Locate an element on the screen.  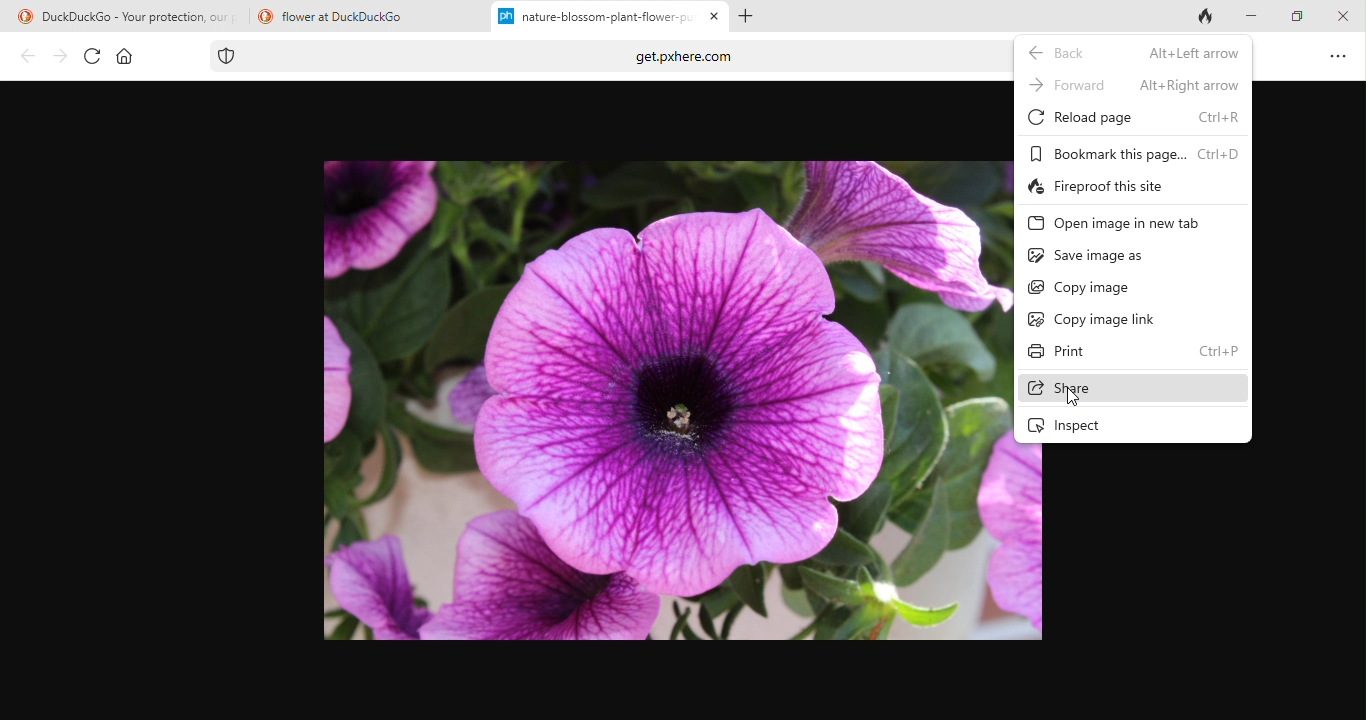
print is located at coordinates (1135, 352).